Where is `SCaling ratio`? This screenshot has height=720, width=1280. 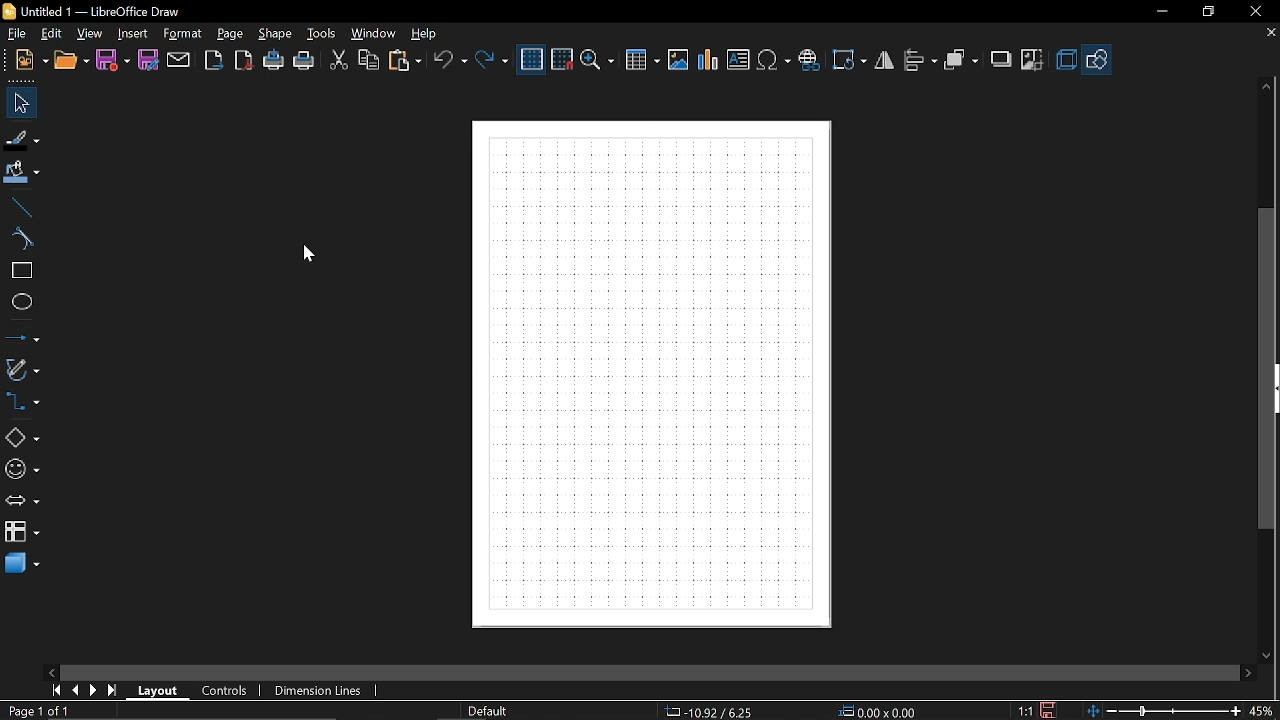
SCaling ratio is located at coordinates (1025, 710).